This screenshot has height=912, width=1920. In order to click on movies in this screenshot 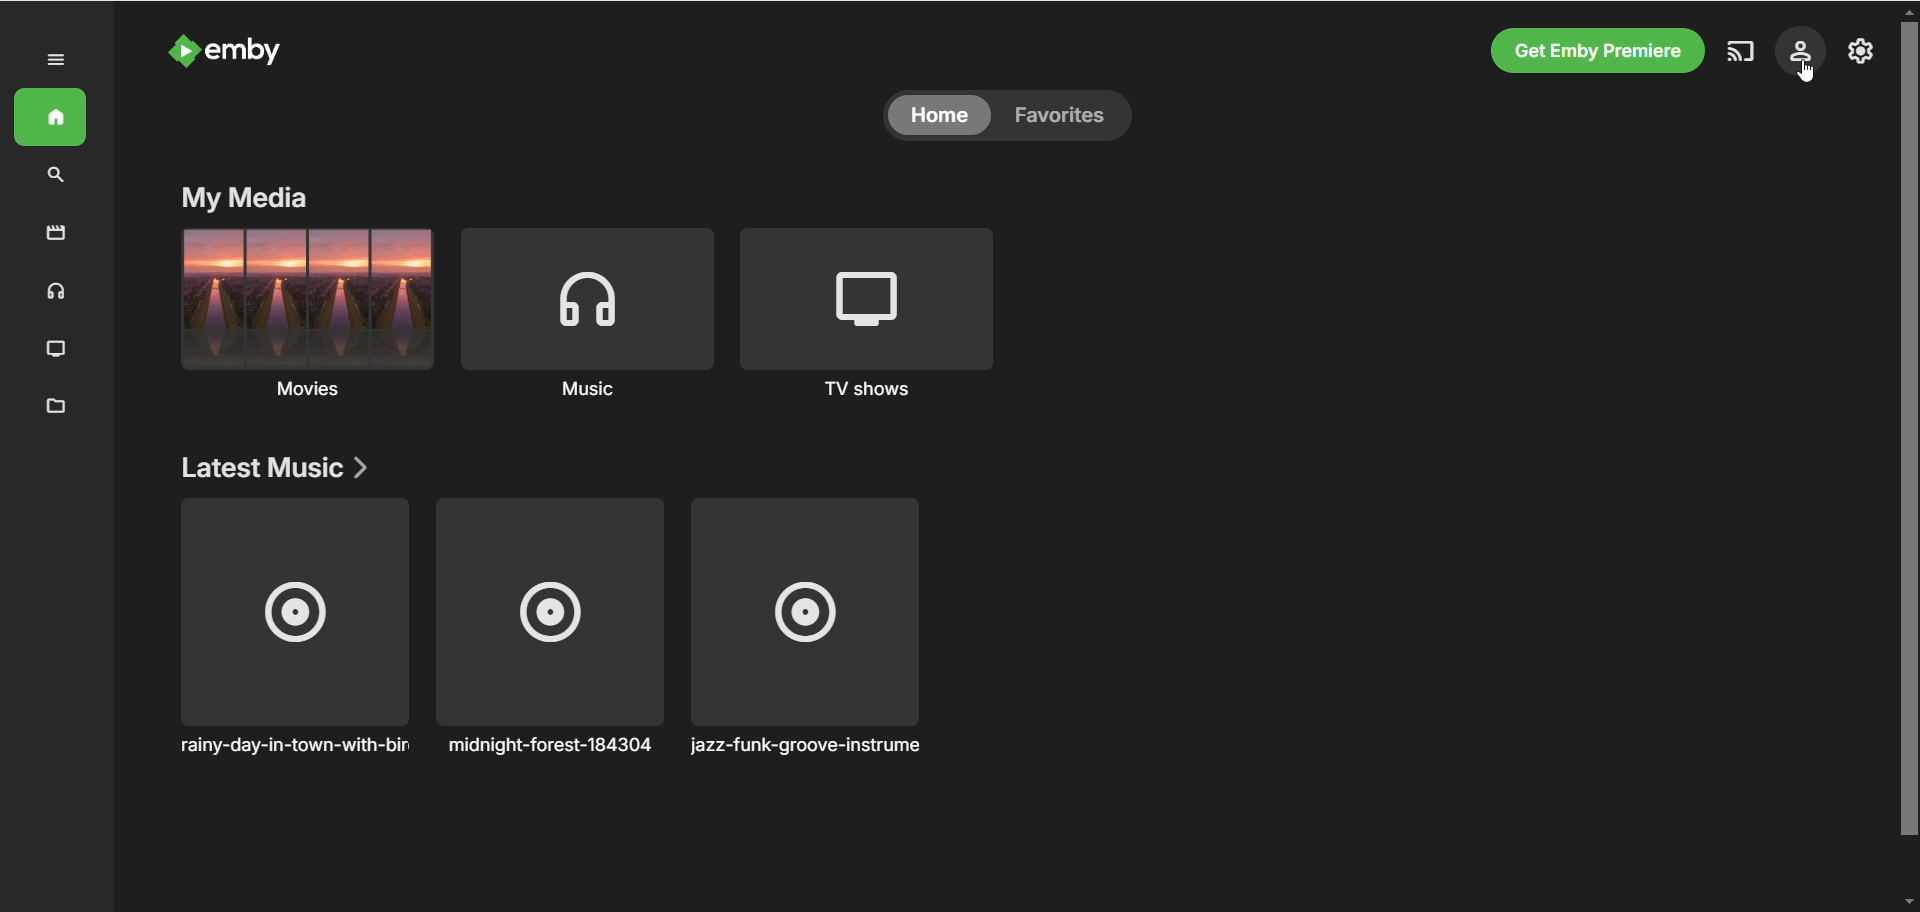, I will do `click(309, 298)`.